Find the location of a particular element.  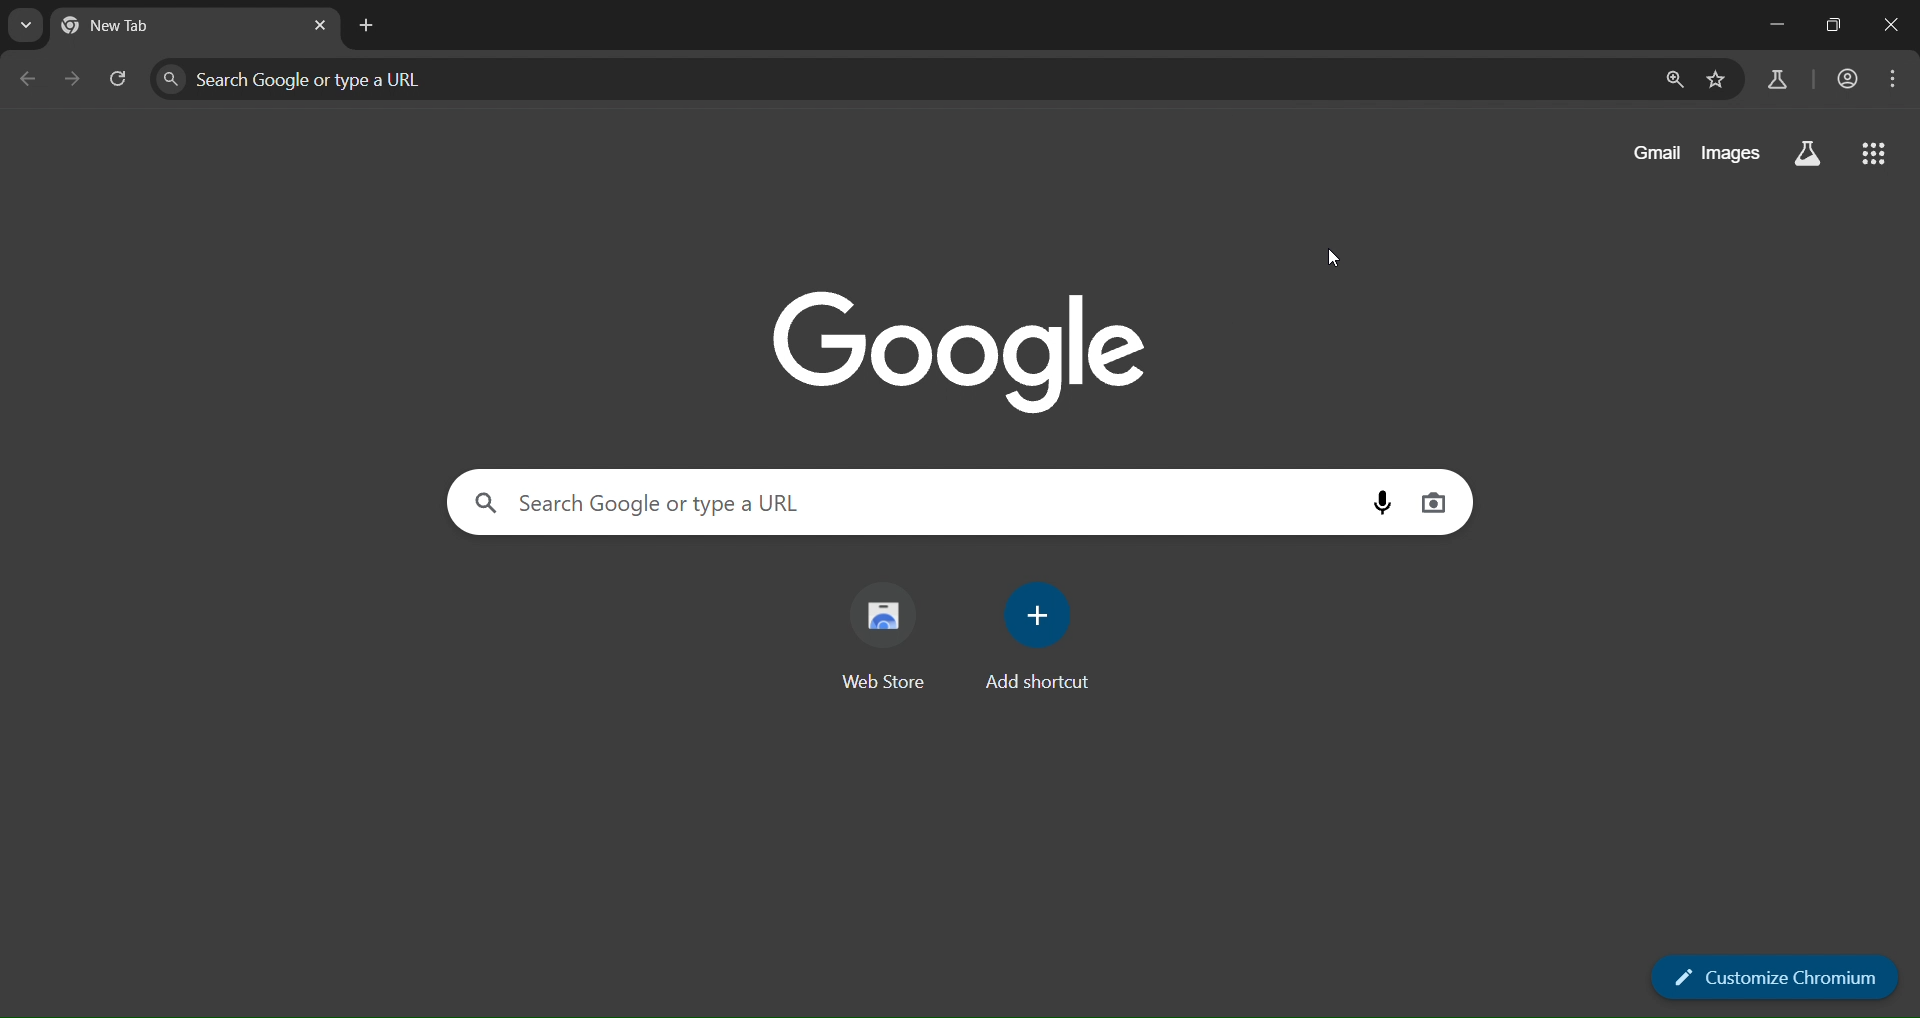

customize chromium is located at coordinates (1777, 975).